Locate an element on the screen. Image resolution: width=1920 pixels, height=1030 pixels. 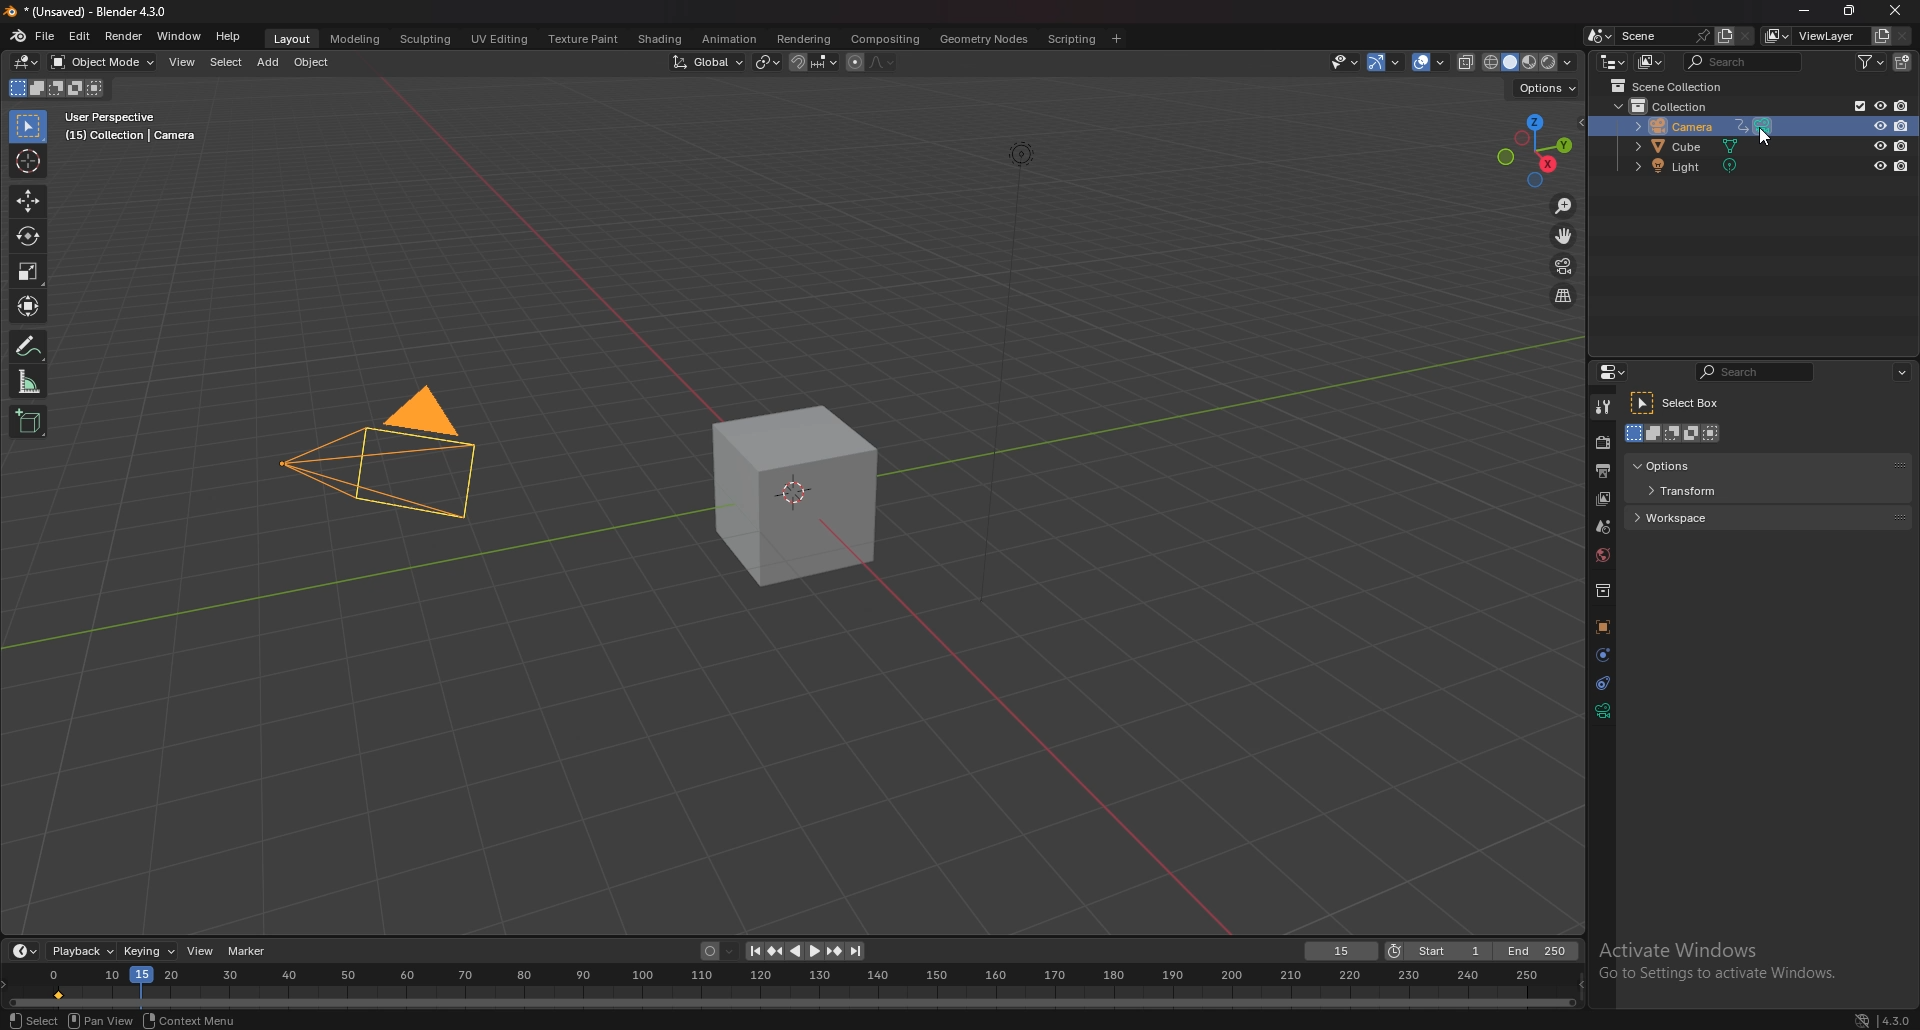
move is located at coordinates (29, 200).